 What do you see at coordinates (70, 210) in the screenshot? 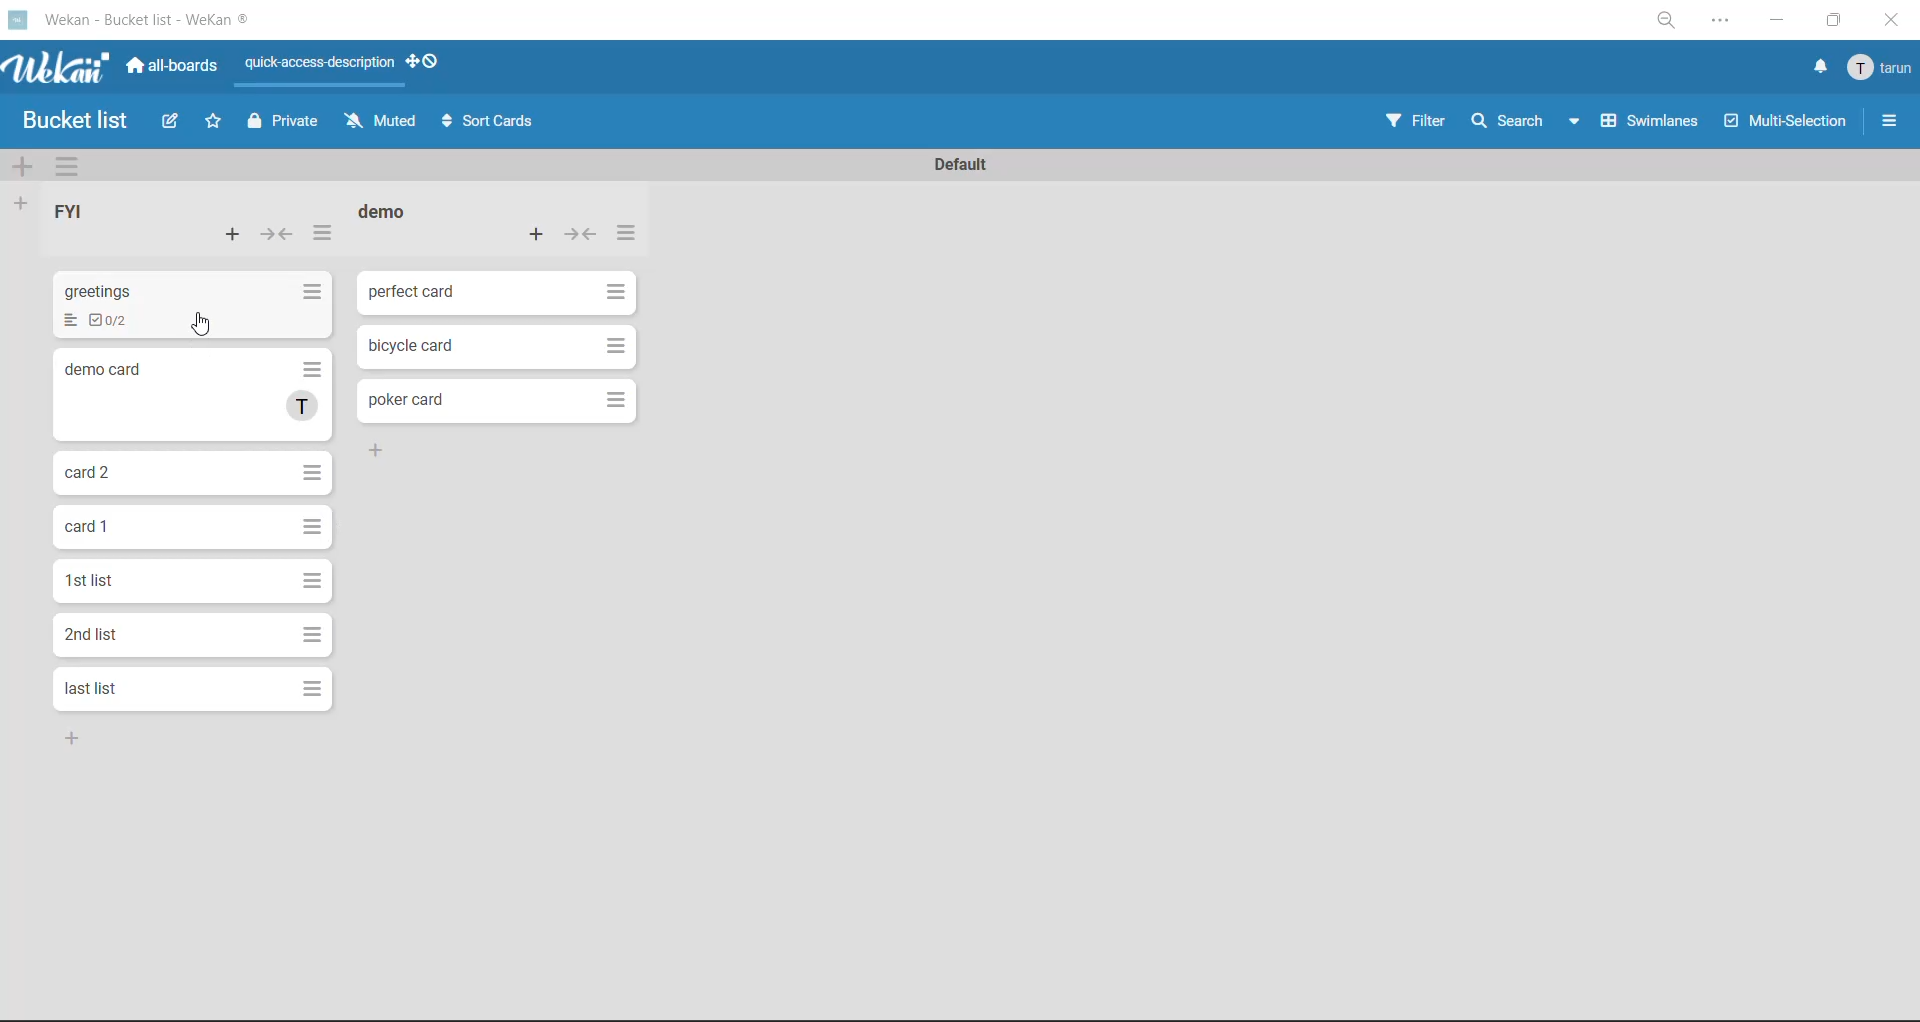
I see `list title` at bounding box center [70, 210].